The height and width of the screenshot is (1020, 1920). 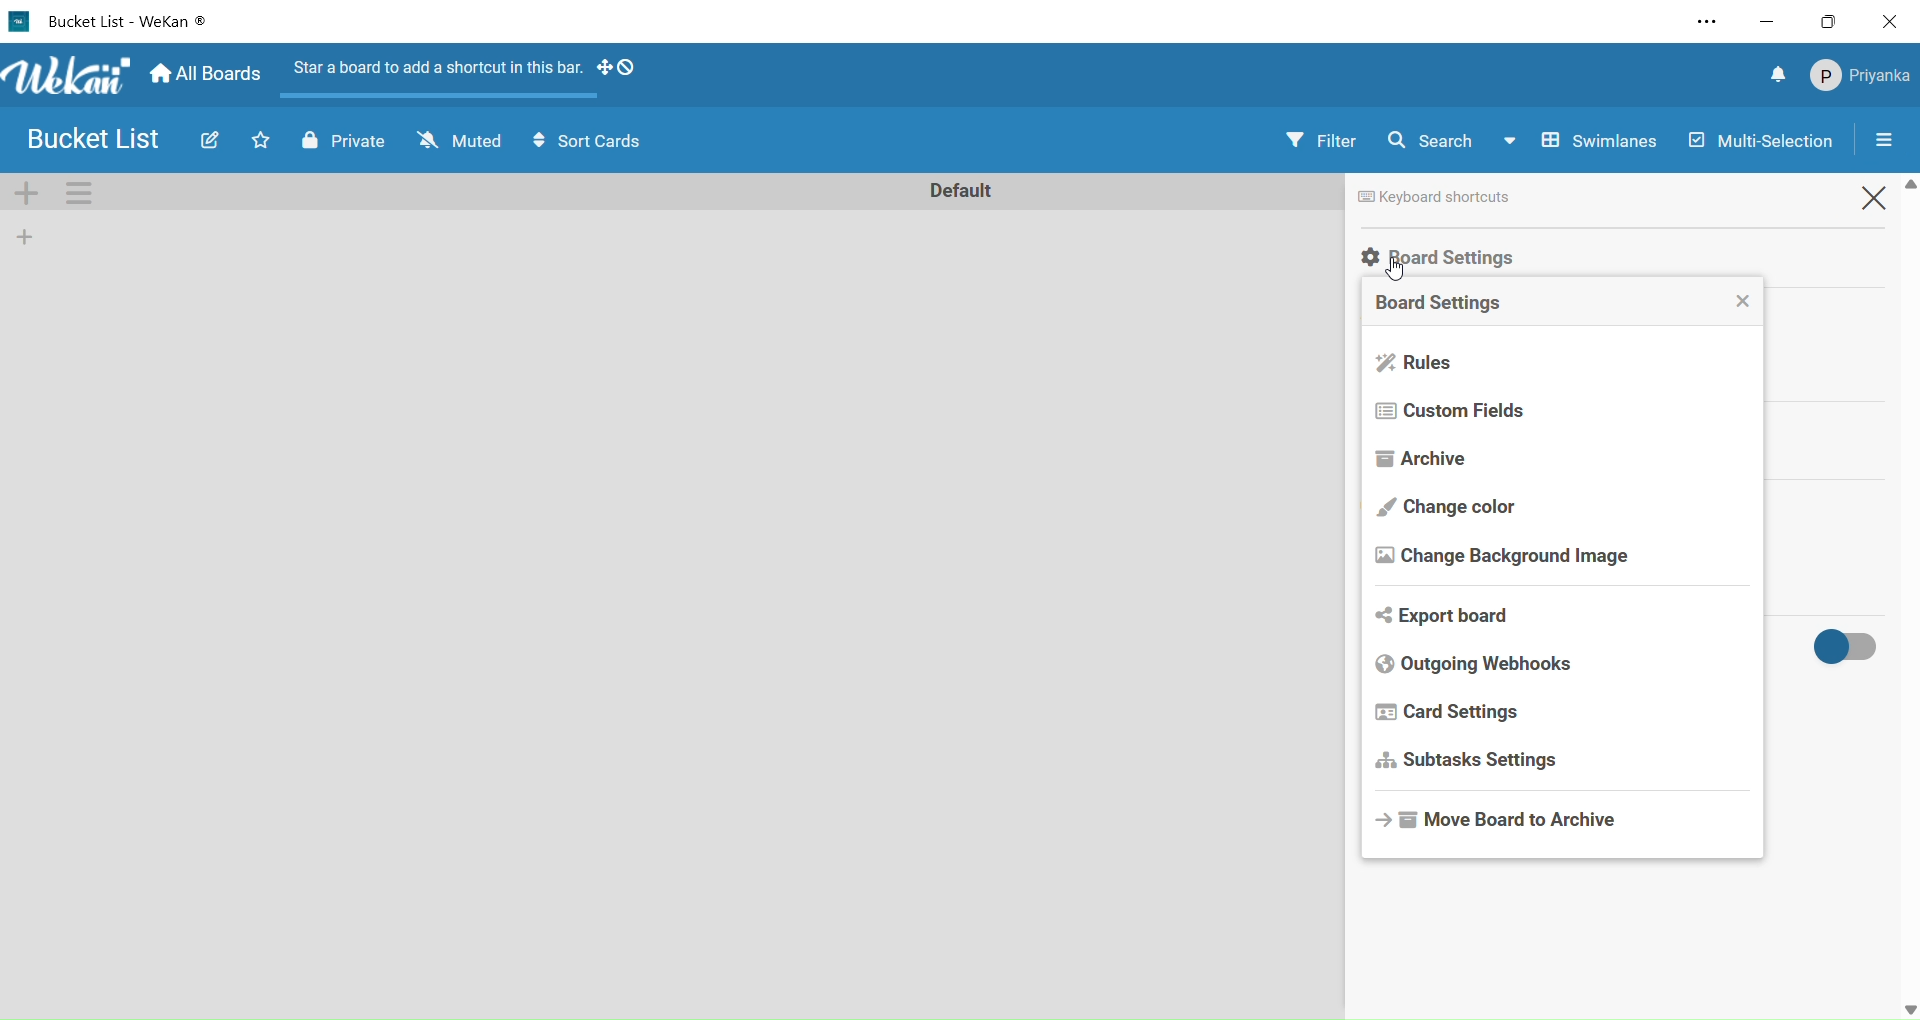 I want to click on subtasks settings, so click(x=1560, y=759).